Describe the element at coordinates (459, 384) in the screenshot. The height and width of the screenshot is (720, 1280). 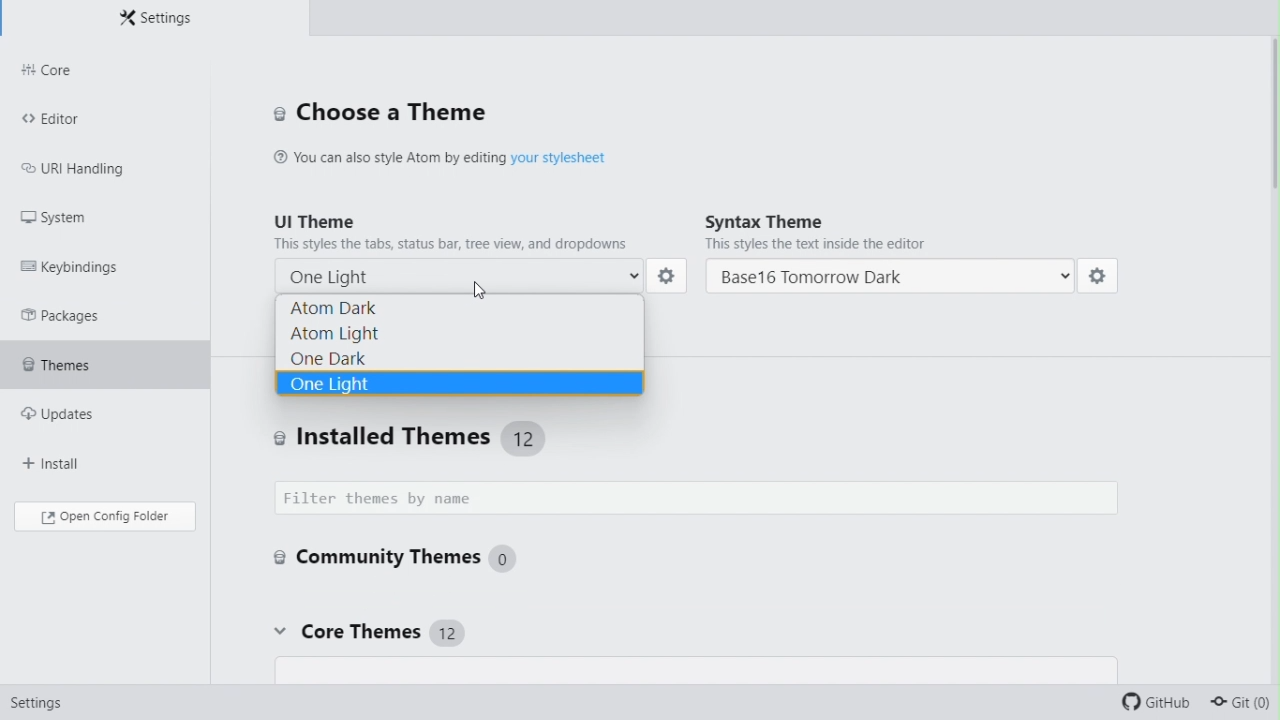
I see `one light` at that location.